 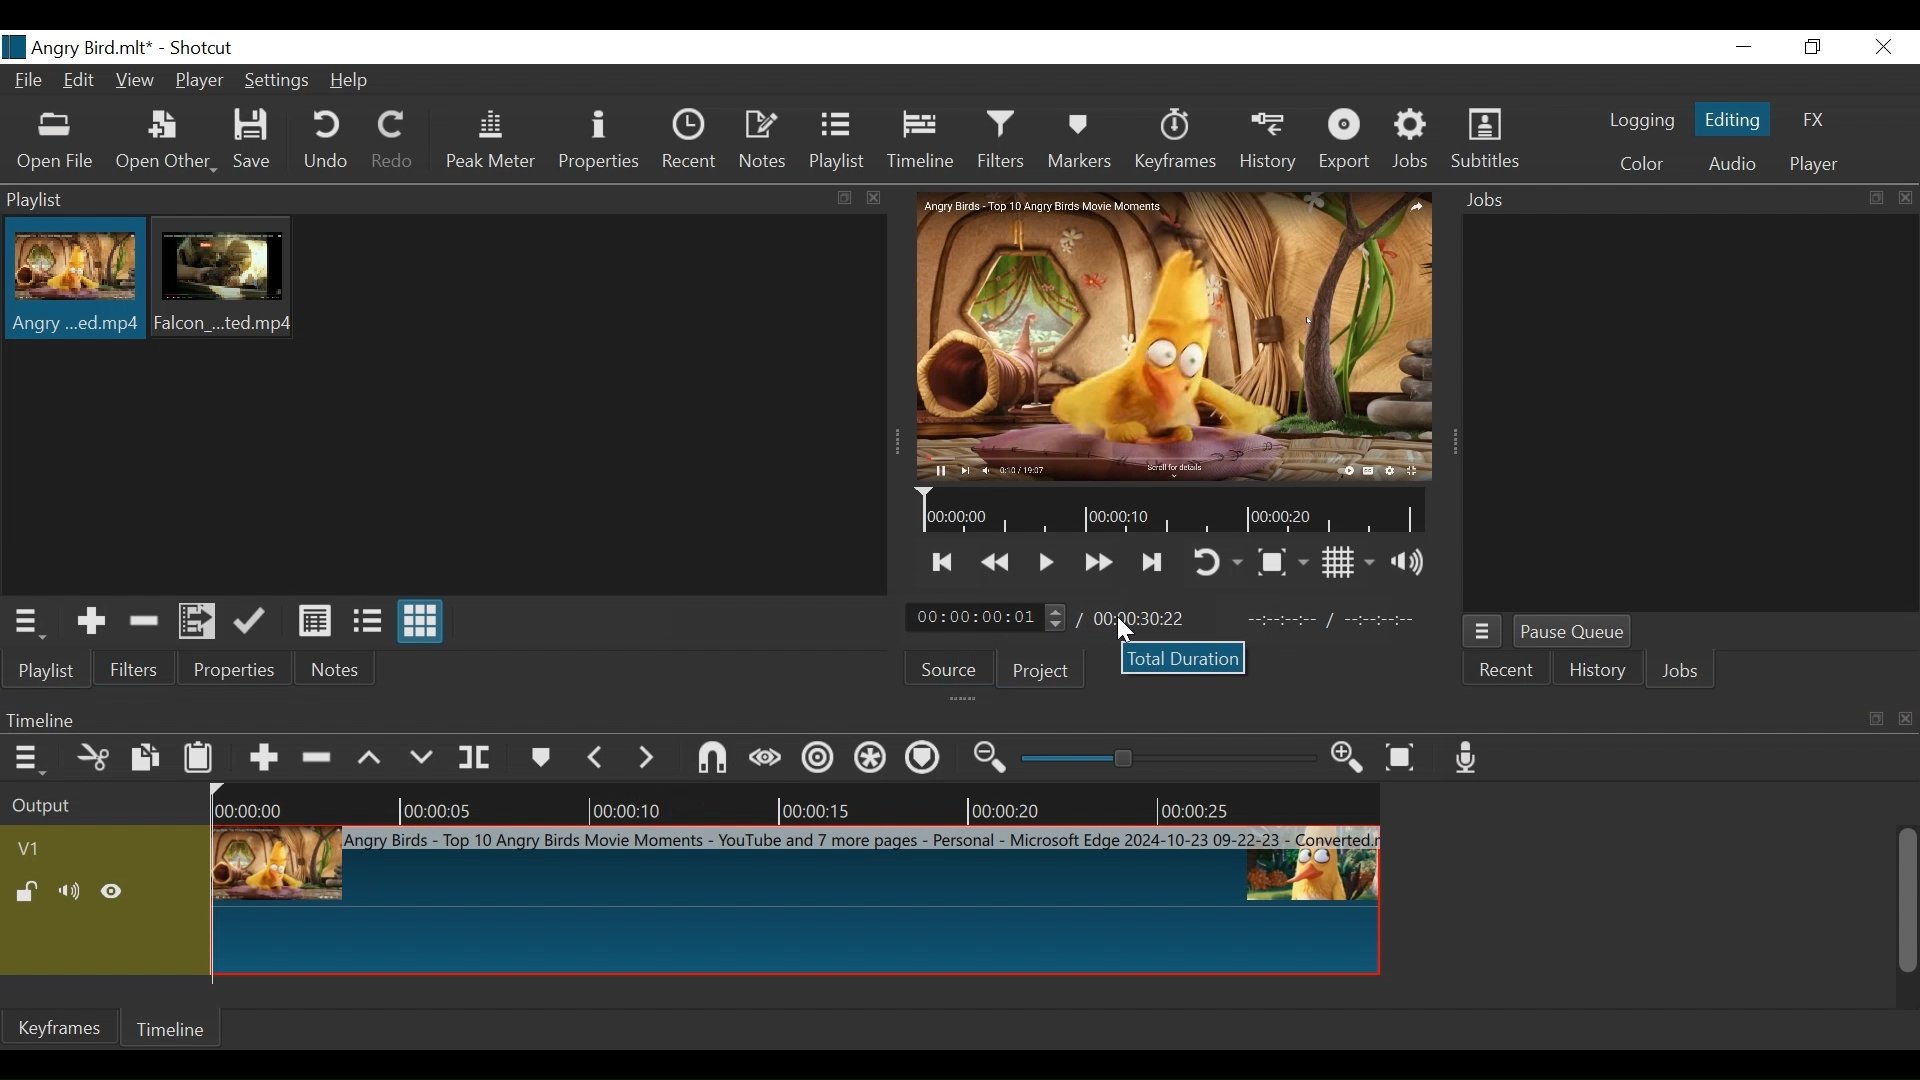 I want to click on Lift, so click(x=369, y=758).